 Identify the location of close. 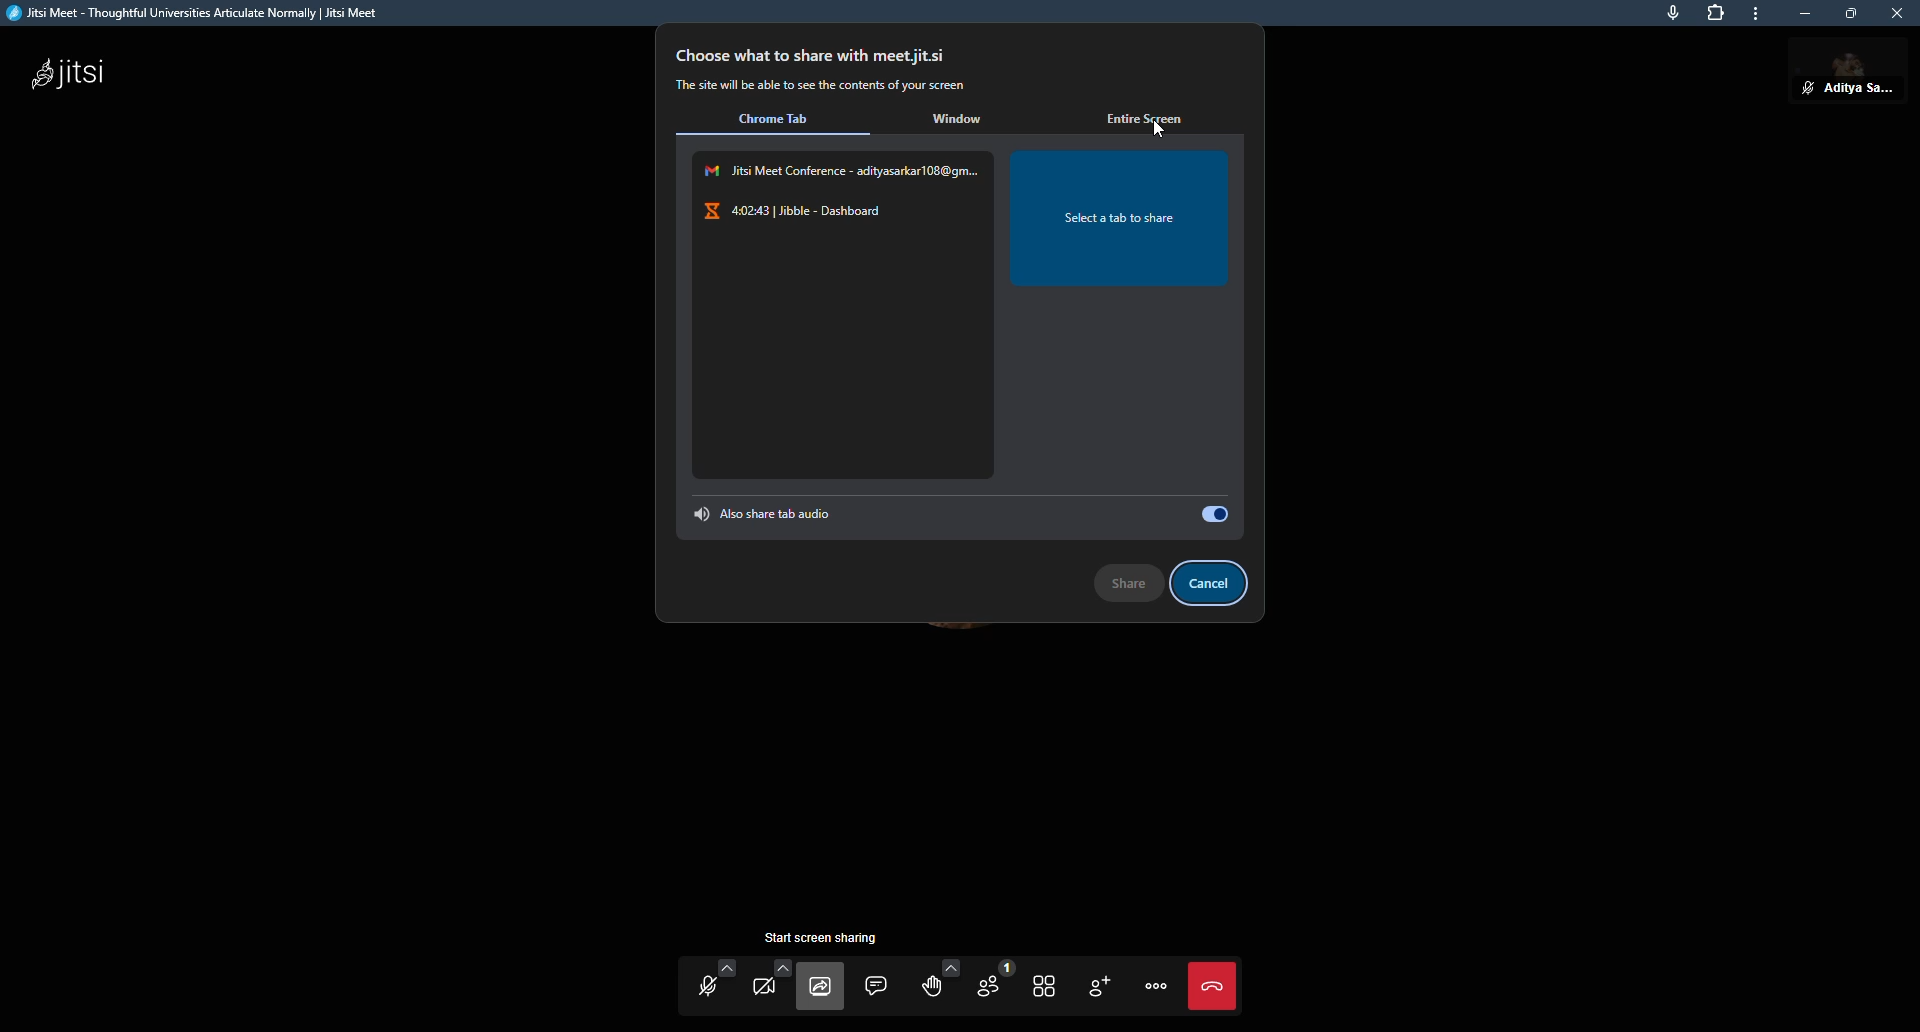
(1897, 16).